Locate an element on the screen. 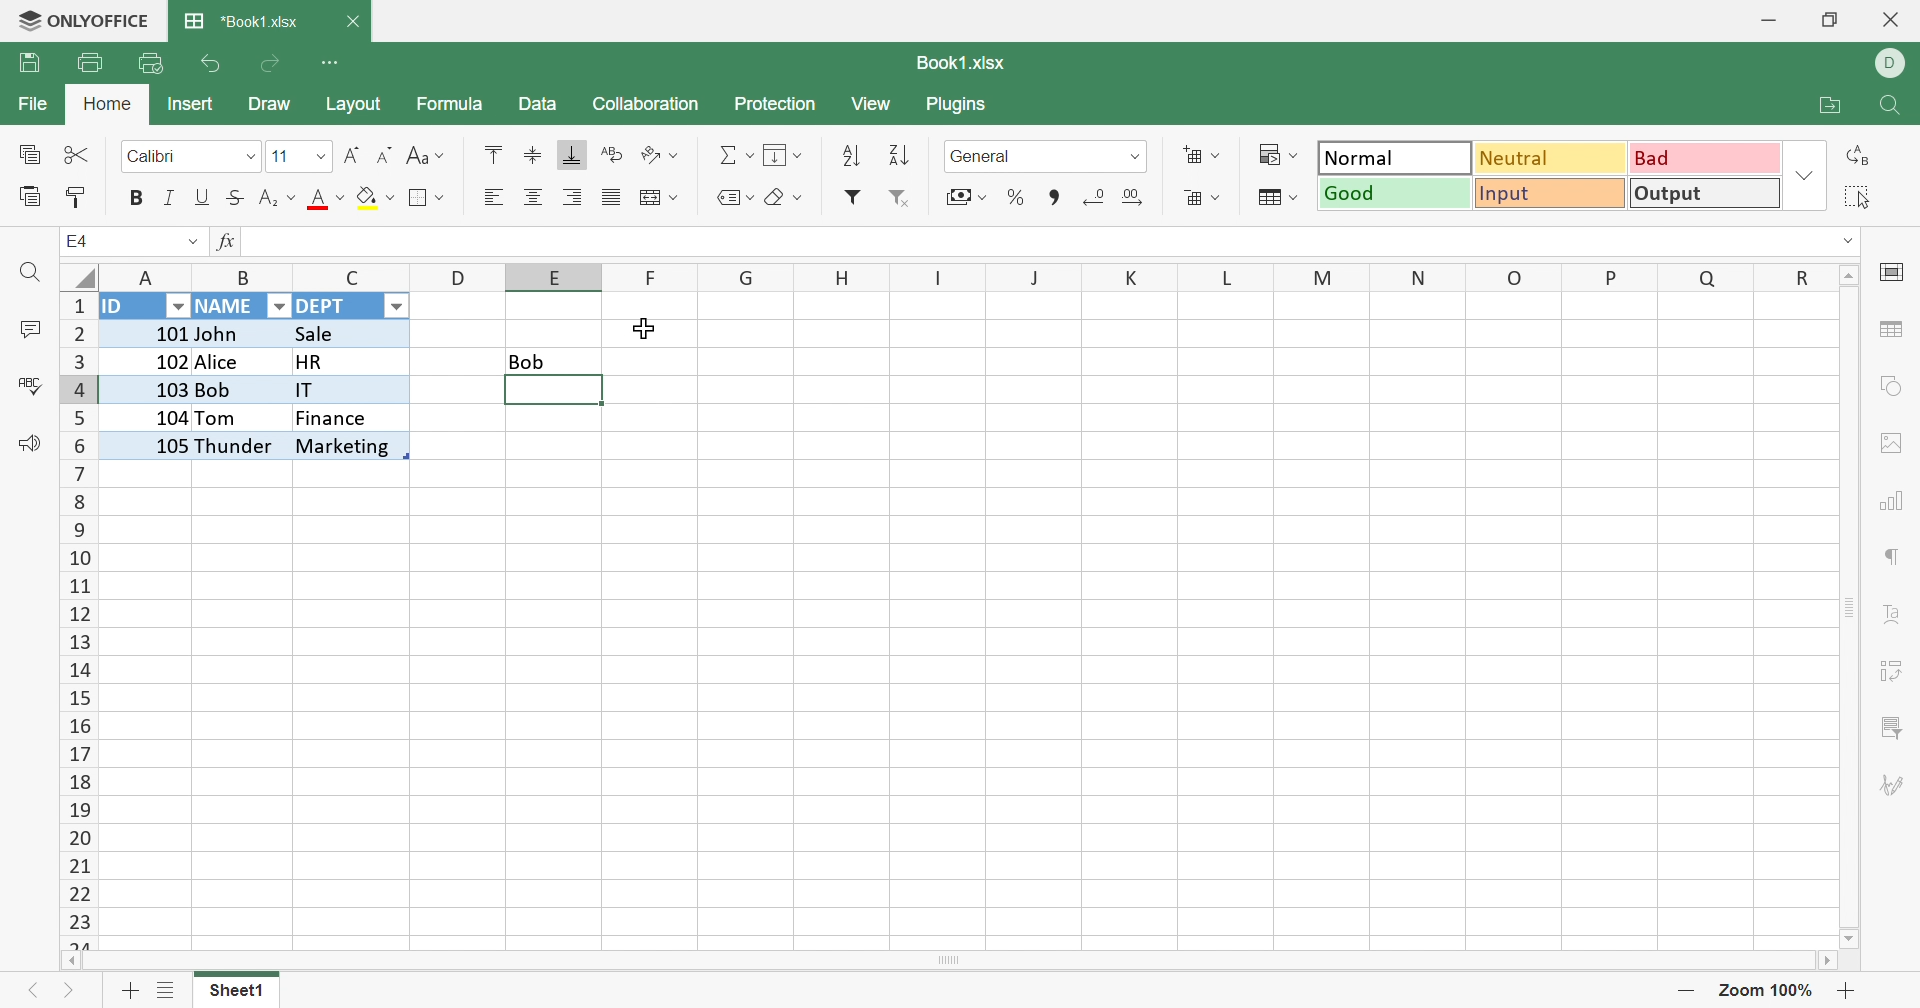  image settings is located at coordinates (1892, 443).